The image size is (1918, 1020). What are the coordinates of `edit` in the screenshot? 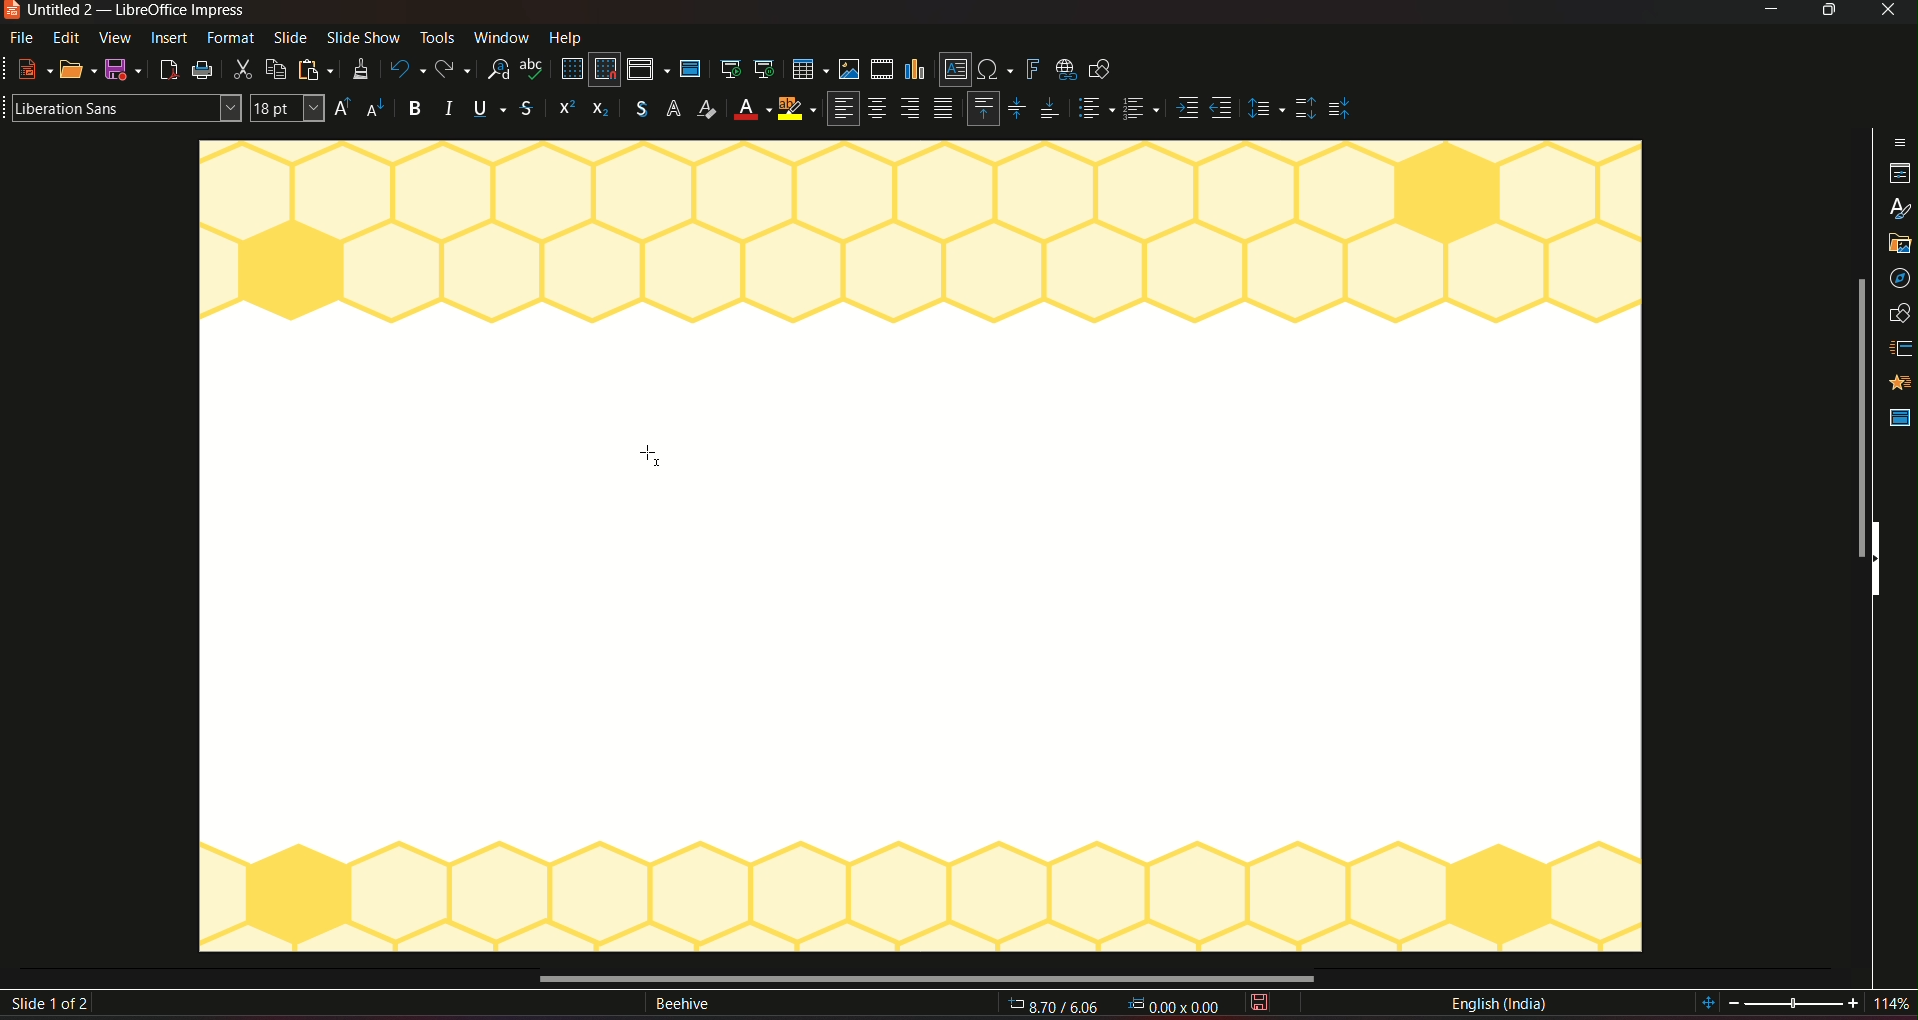 It's located at (67, 39).